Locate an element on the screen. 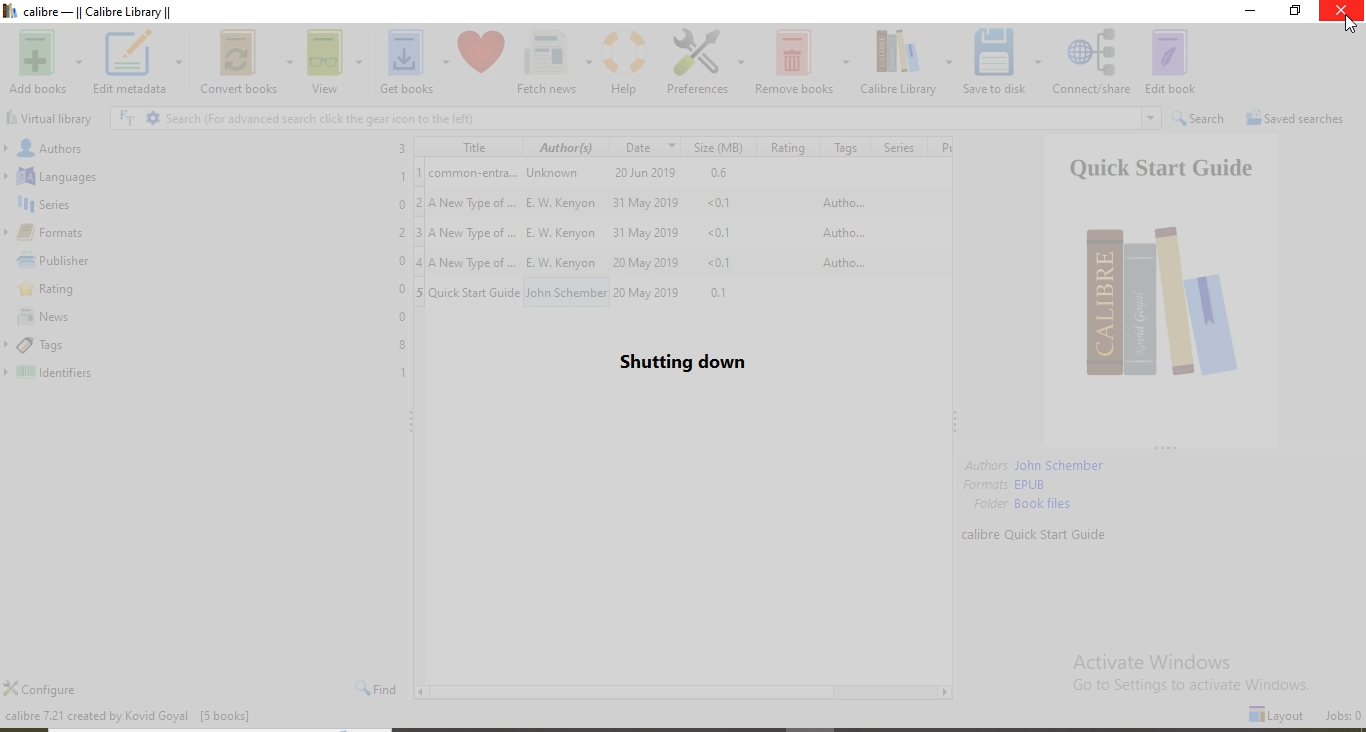 The image size is (1366, 732). Languages is located at coordinates (206, 175).